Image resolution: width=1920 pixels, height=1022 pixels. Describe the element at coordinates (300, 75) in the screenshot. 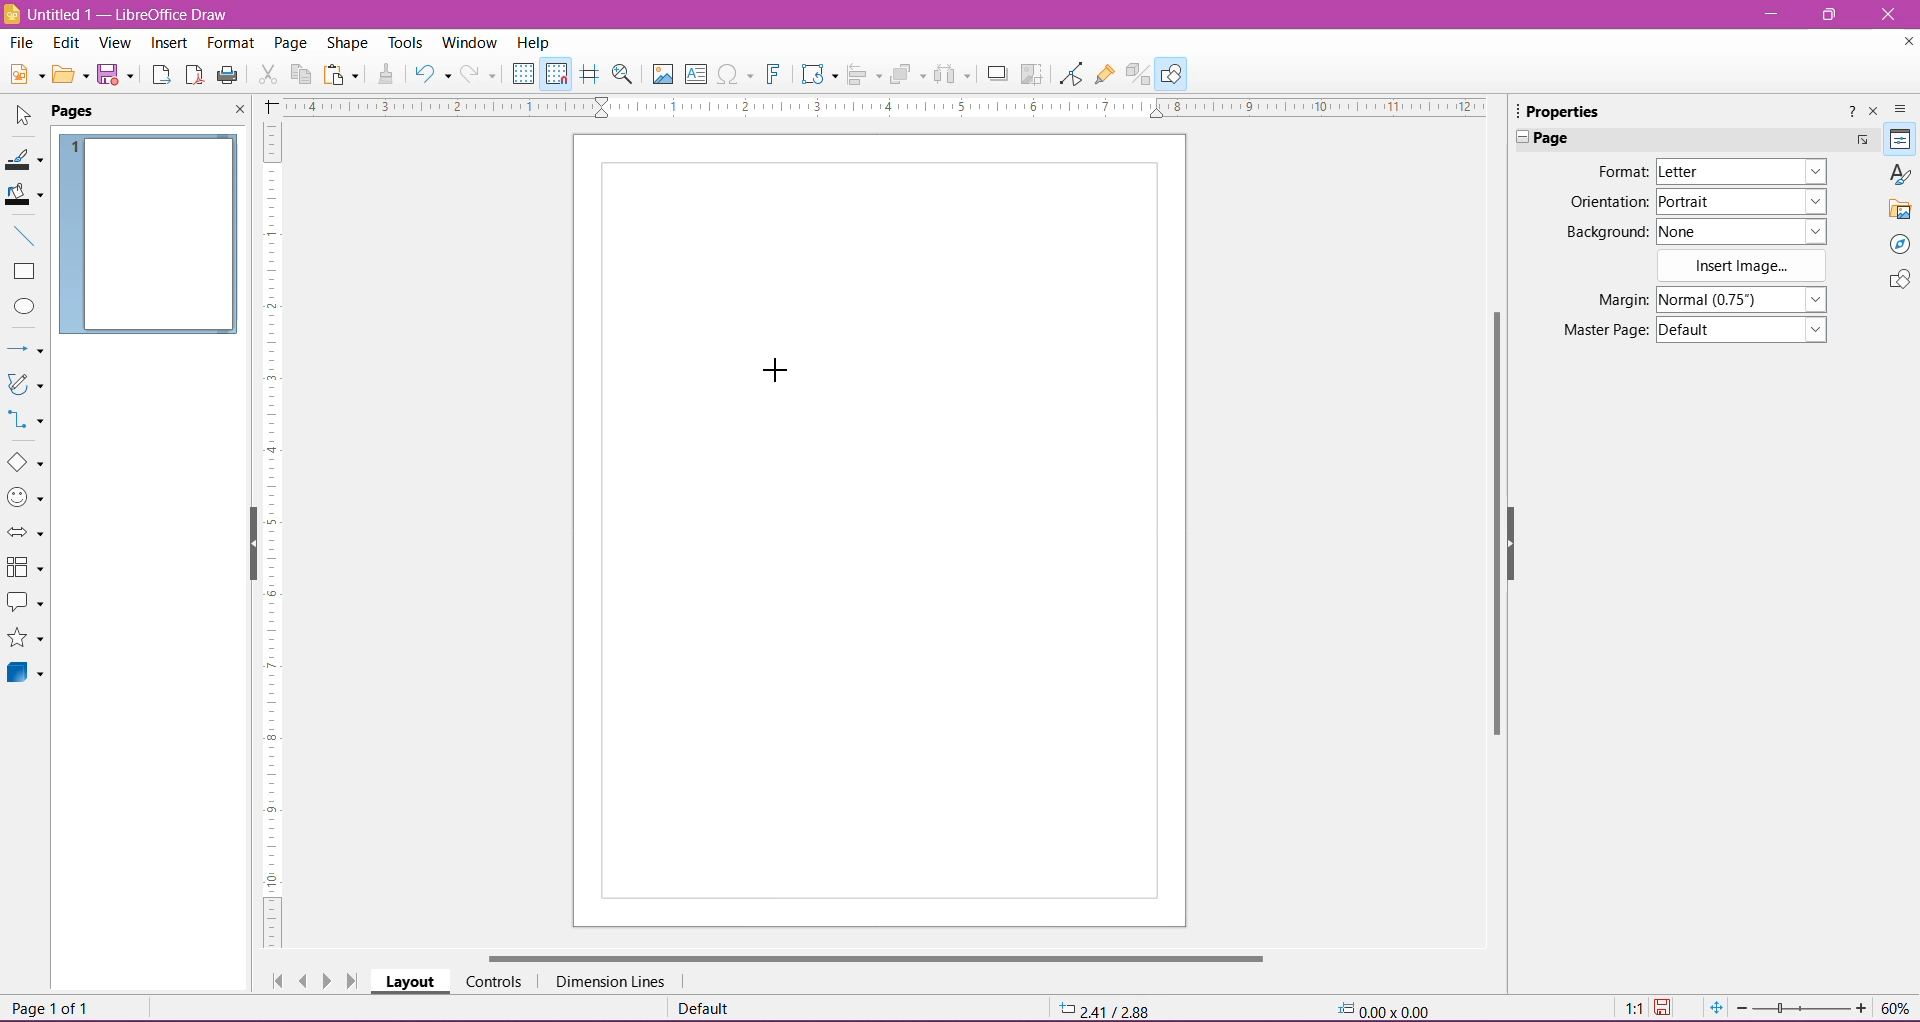

I see `Copy` at that location.